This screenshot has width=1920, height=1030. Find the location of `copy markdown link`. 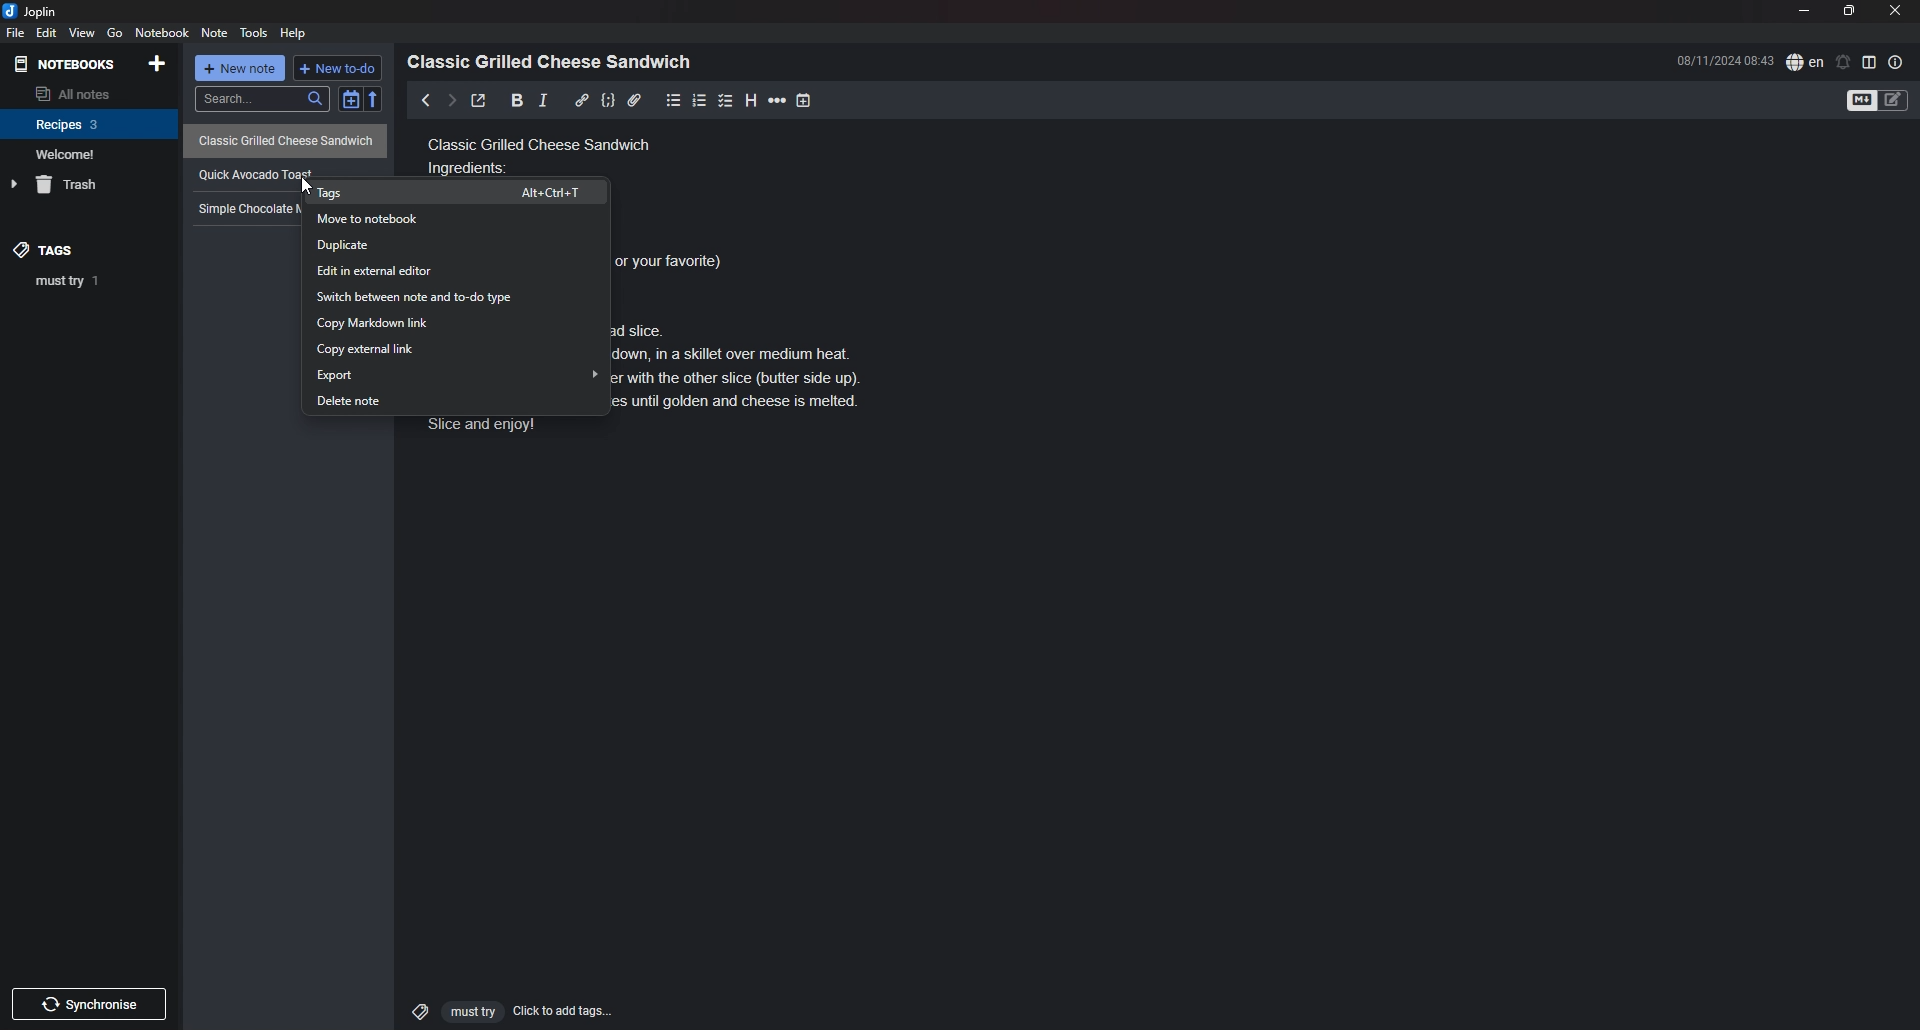

copy markdown link is located at coordinates (455, 323).